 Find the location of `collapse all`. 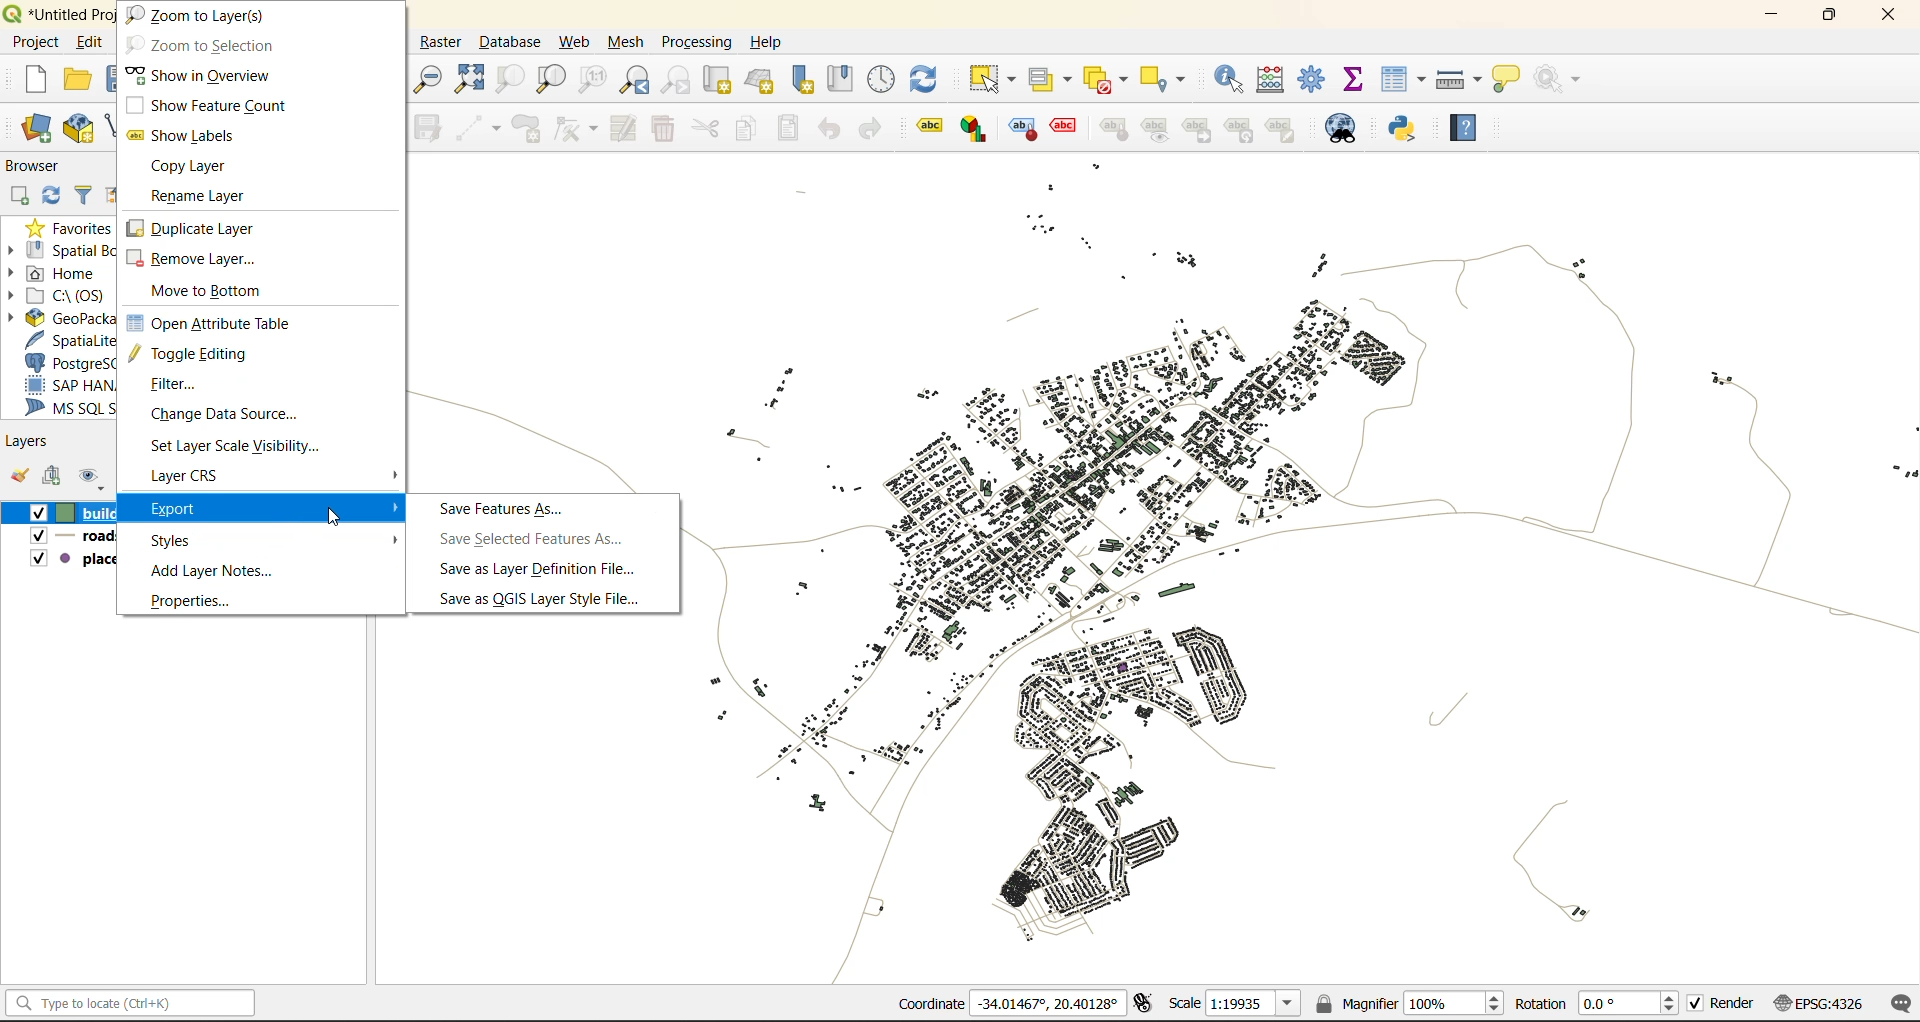

collapse all is located at coordinates (116, 193).